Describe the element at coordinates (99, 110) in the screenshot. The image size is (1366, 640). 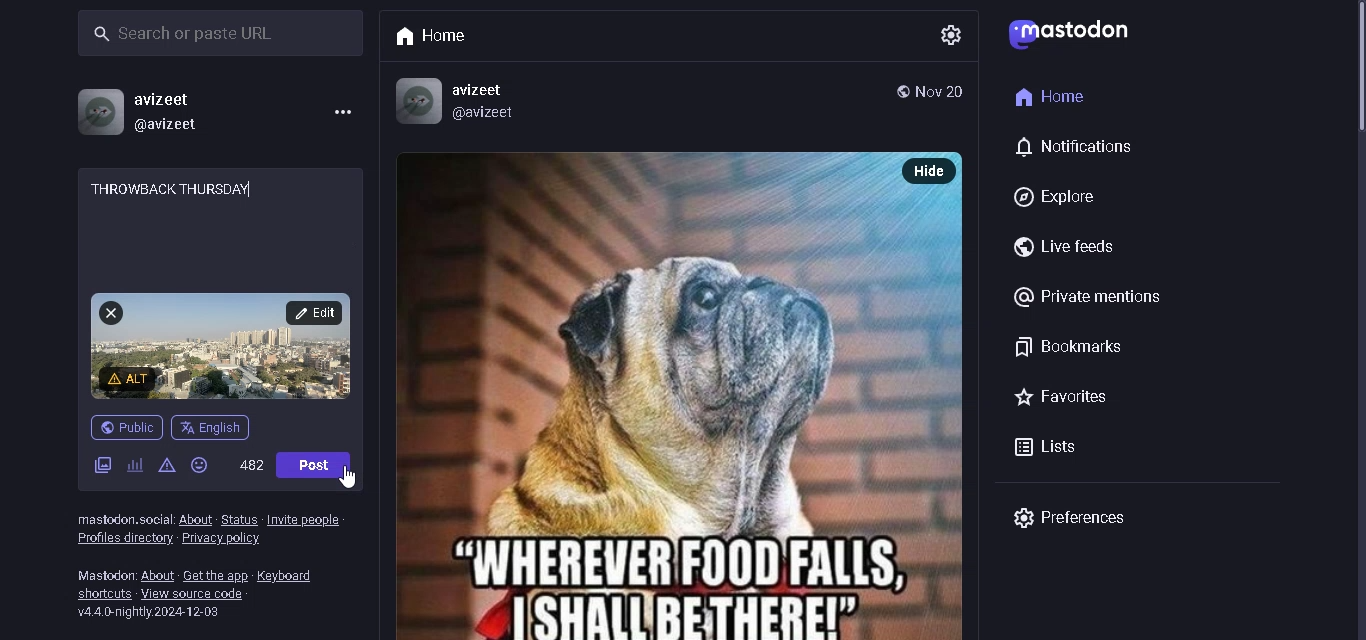
I see `profile picture` at that location.